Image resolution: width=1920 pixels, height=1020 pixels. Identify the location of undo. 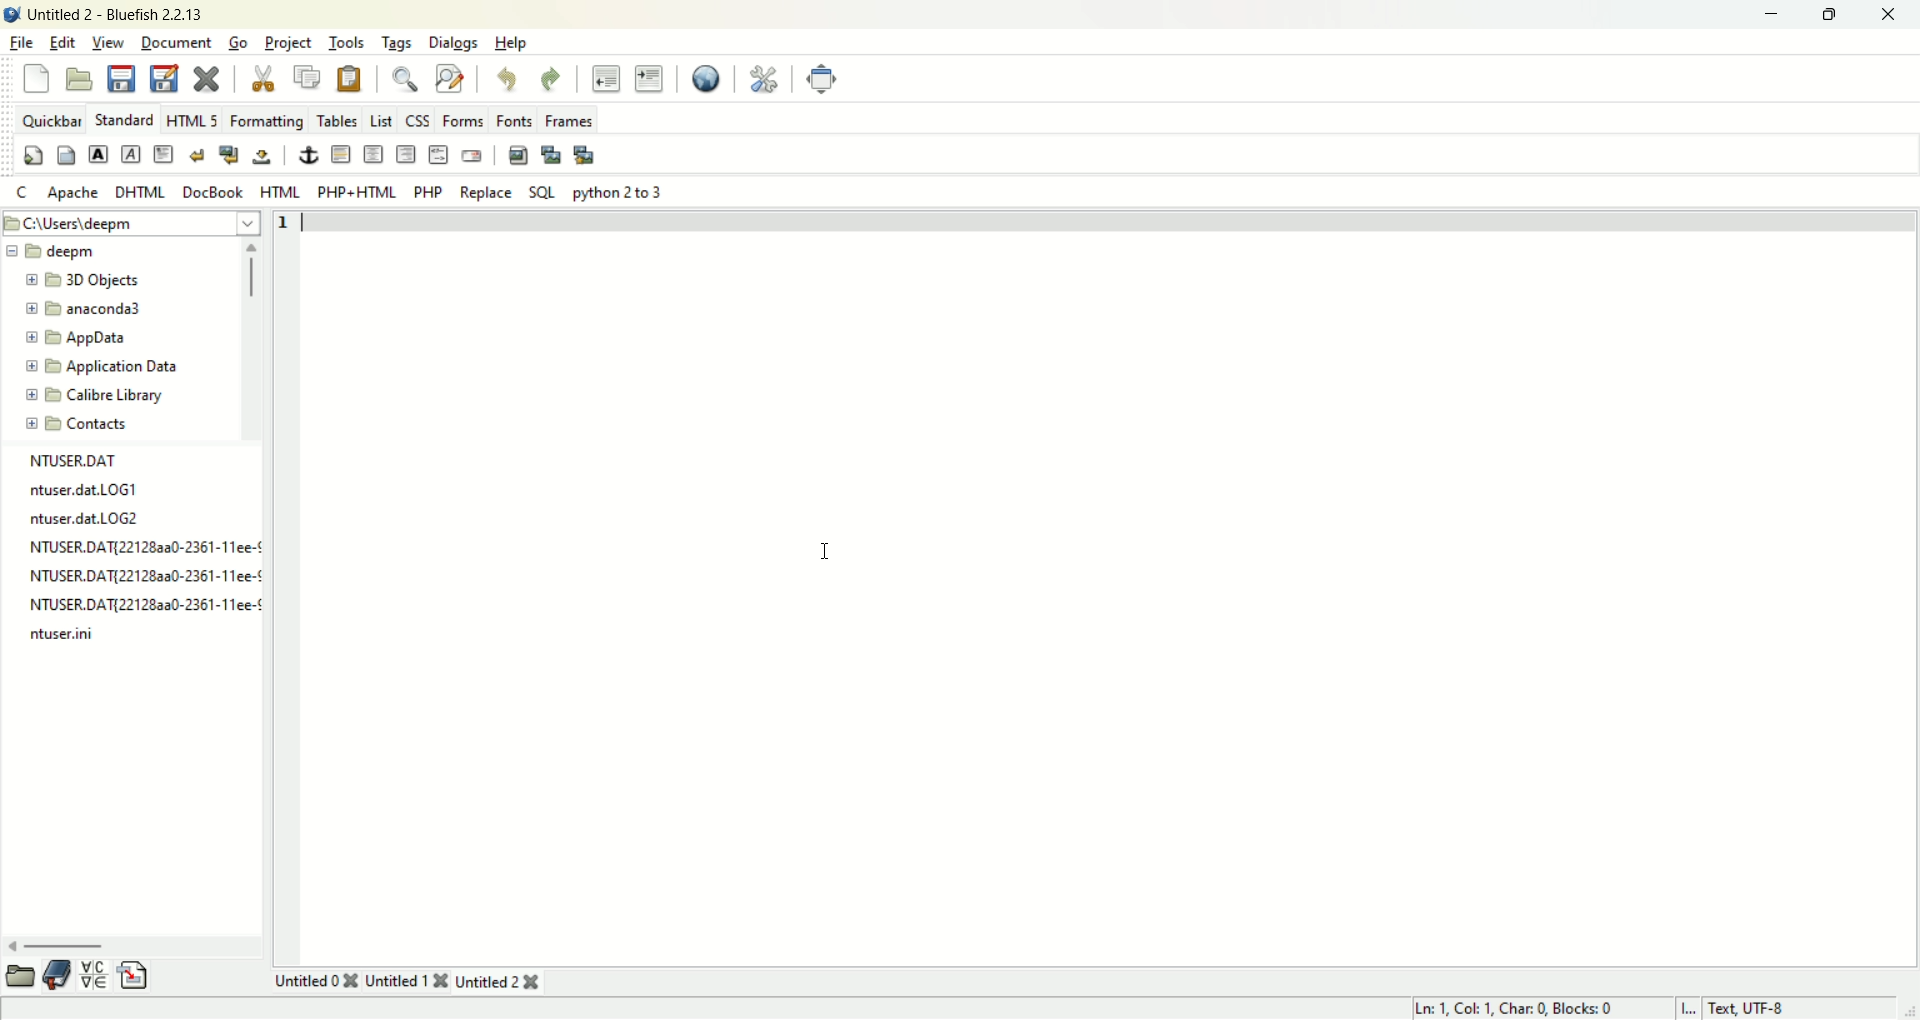
(509, 80).